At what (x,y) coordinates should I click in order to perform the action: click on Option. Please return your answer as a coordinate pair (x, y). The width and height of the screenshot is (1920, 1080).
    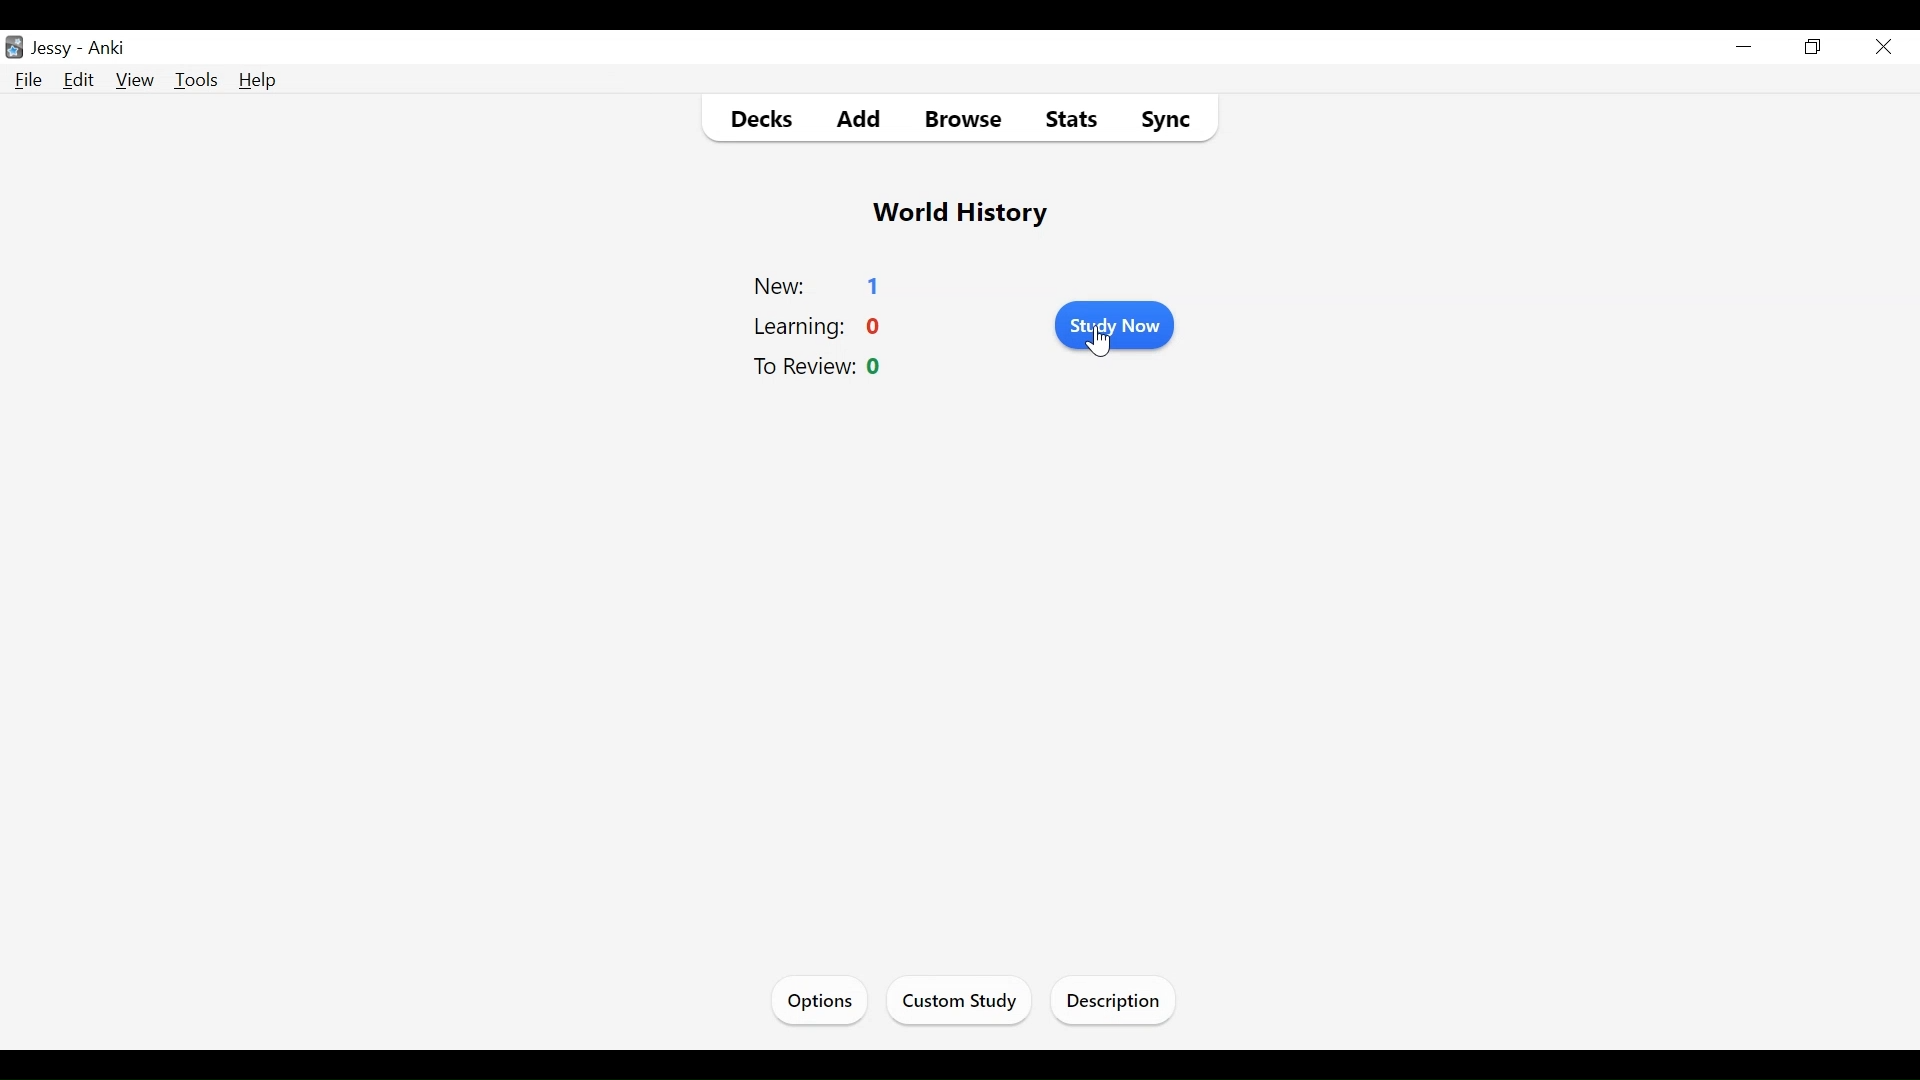
    Looking at the image, I should click on (818, 1001).